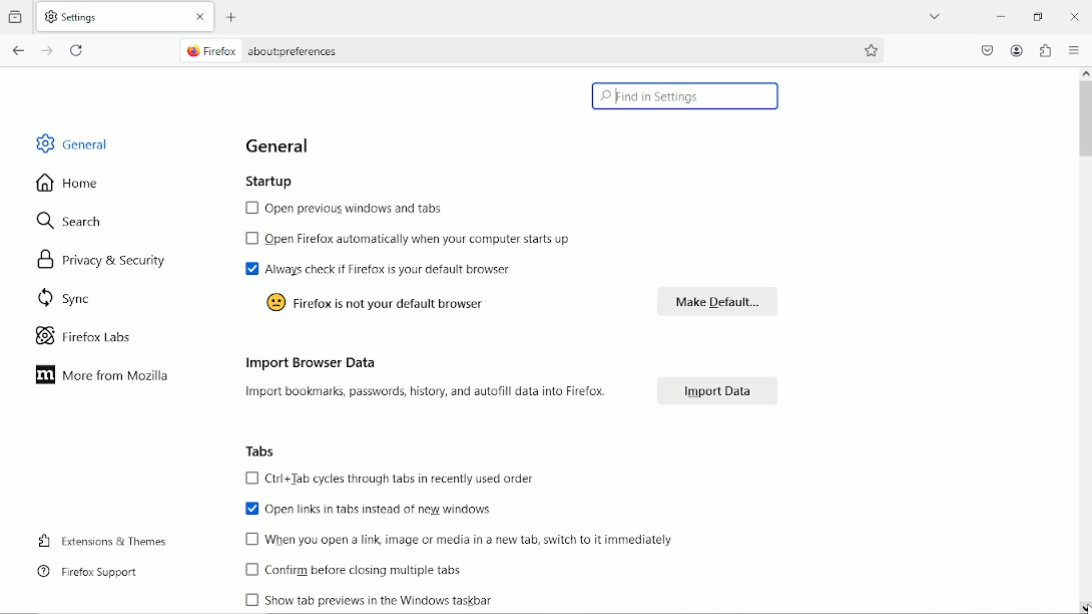 The image size is (1092, 614). What do you see at coordinates (998, 15) in the screenshot?
I see `minimize ` at bounding box center [998, 15].